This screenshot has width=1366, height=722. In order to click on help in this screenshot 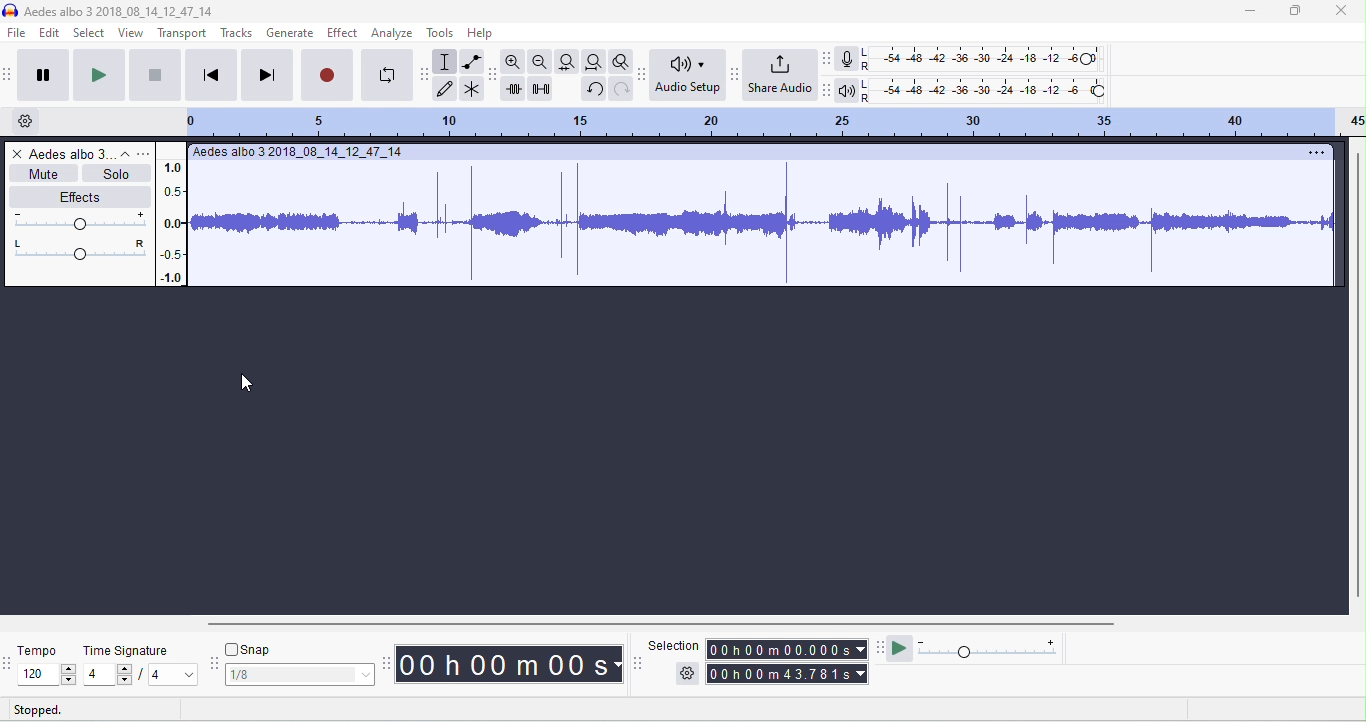, I will do `click(482, 34)`.